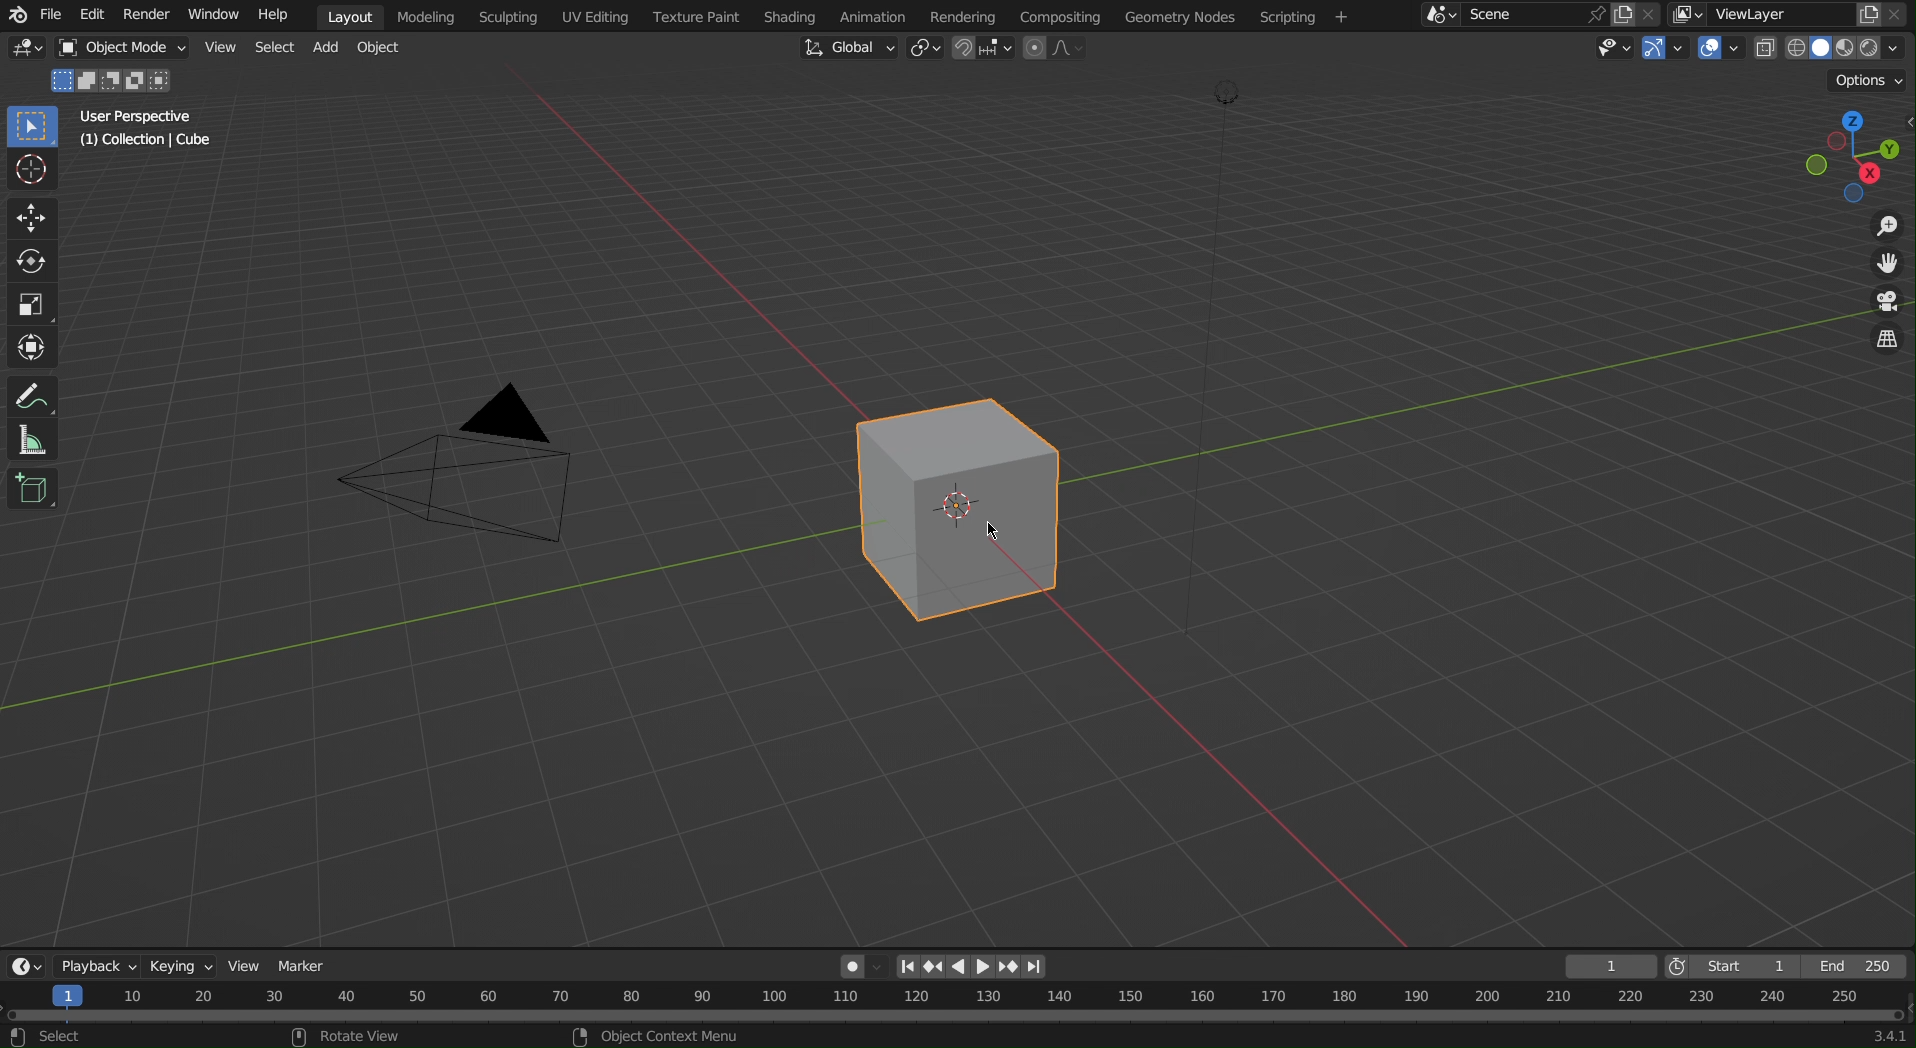 This screenshot has width=1916, height=1048. I want to click on Toggle Camera View, so click(1884, 303).